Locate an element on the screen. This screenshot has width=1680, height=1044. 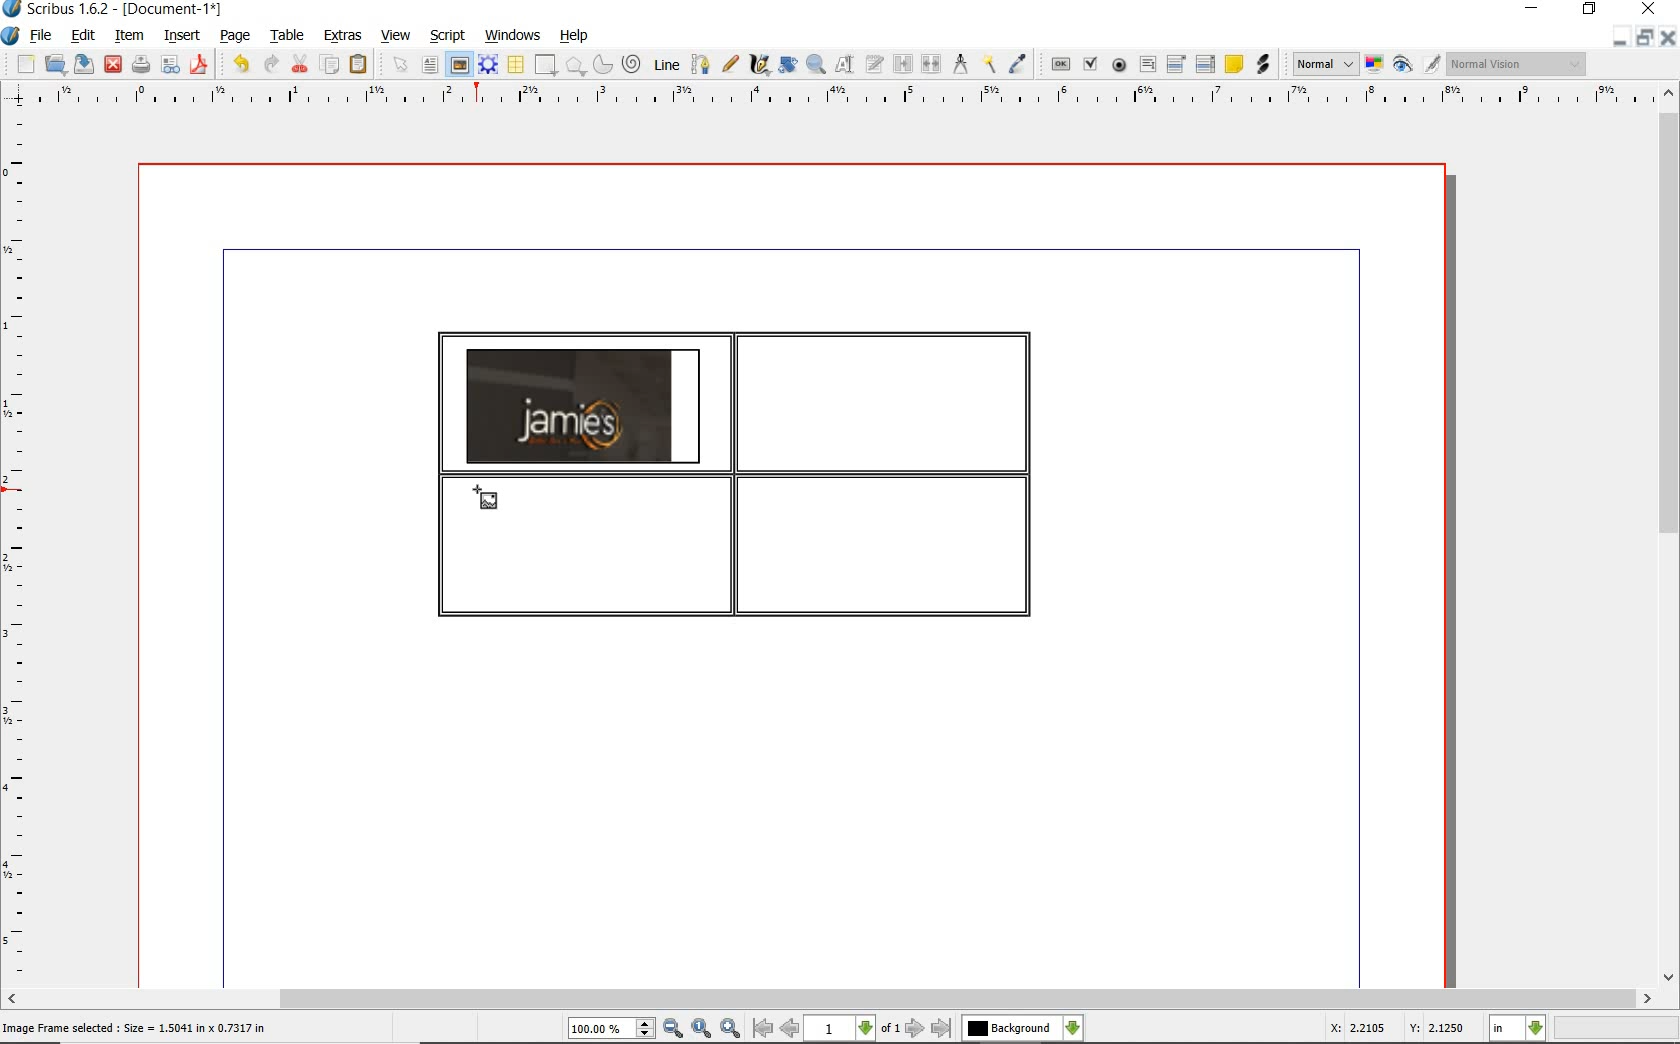
freehand line is located at coordinates (732, 65).